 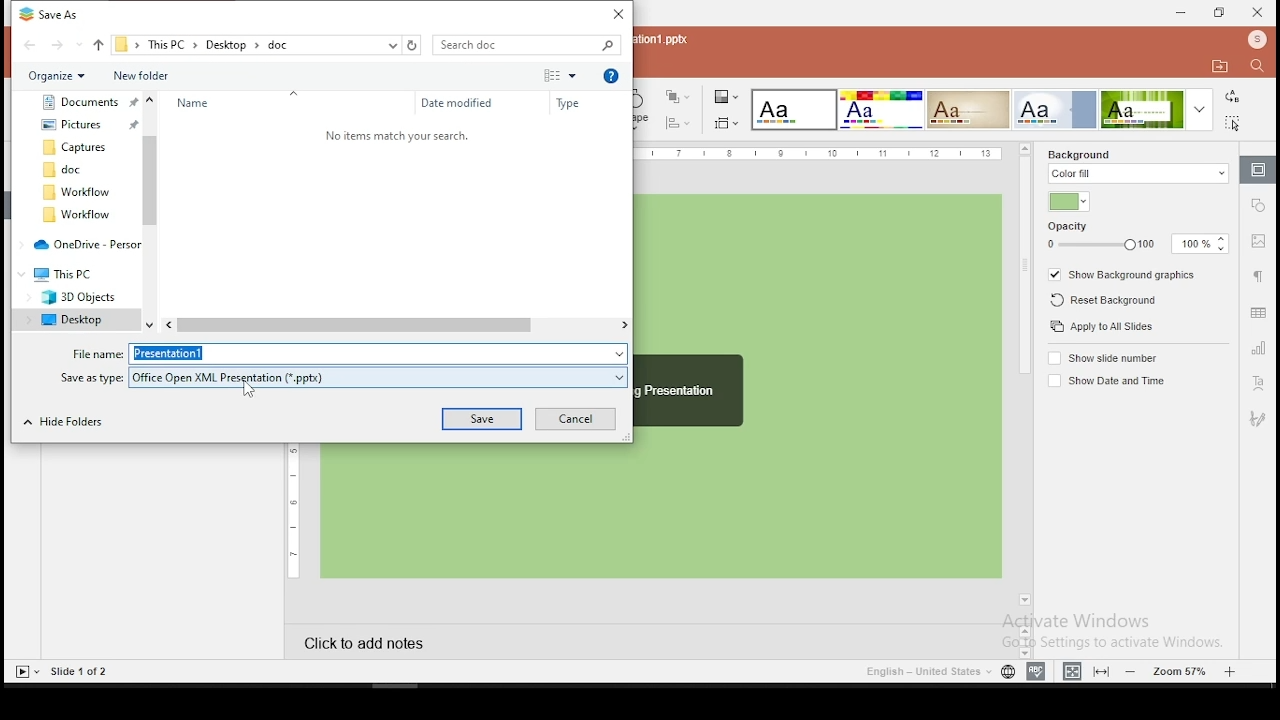 I want to click on This PC, so click(x=69, y=275).